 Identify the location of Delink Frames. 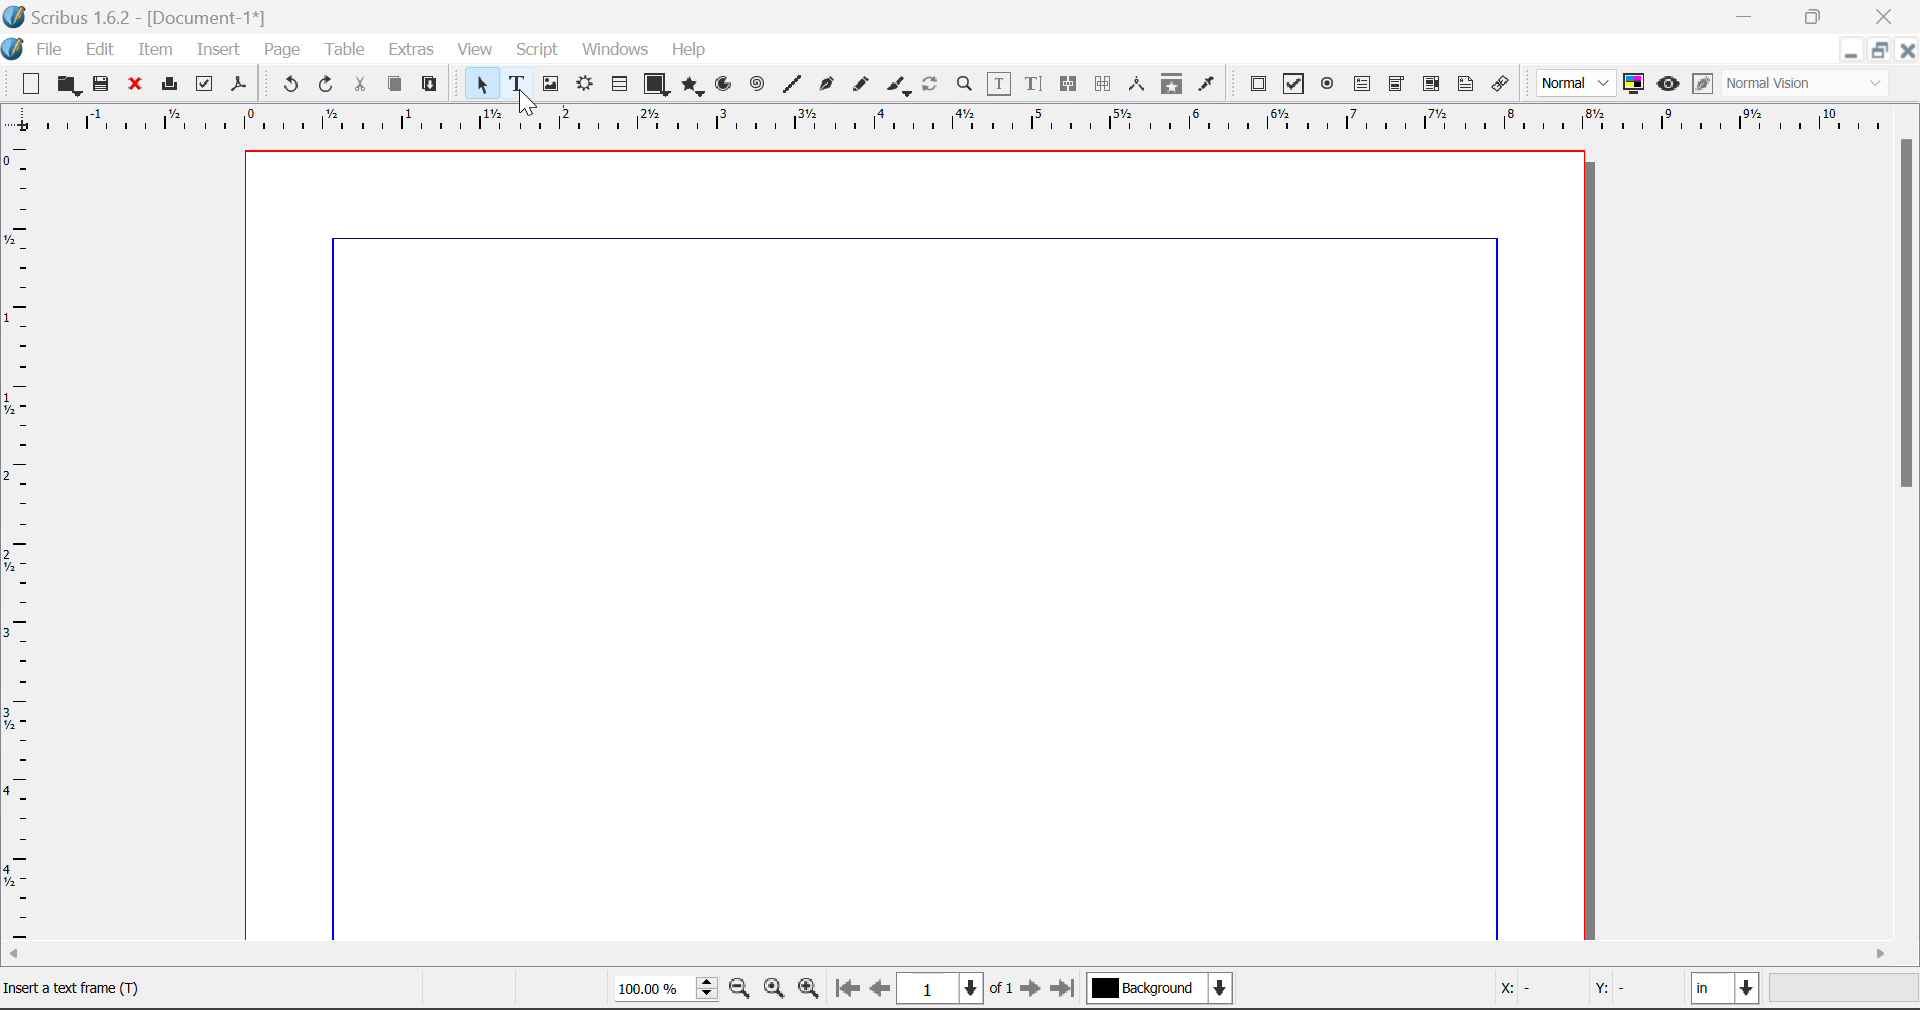
(1105, 84).